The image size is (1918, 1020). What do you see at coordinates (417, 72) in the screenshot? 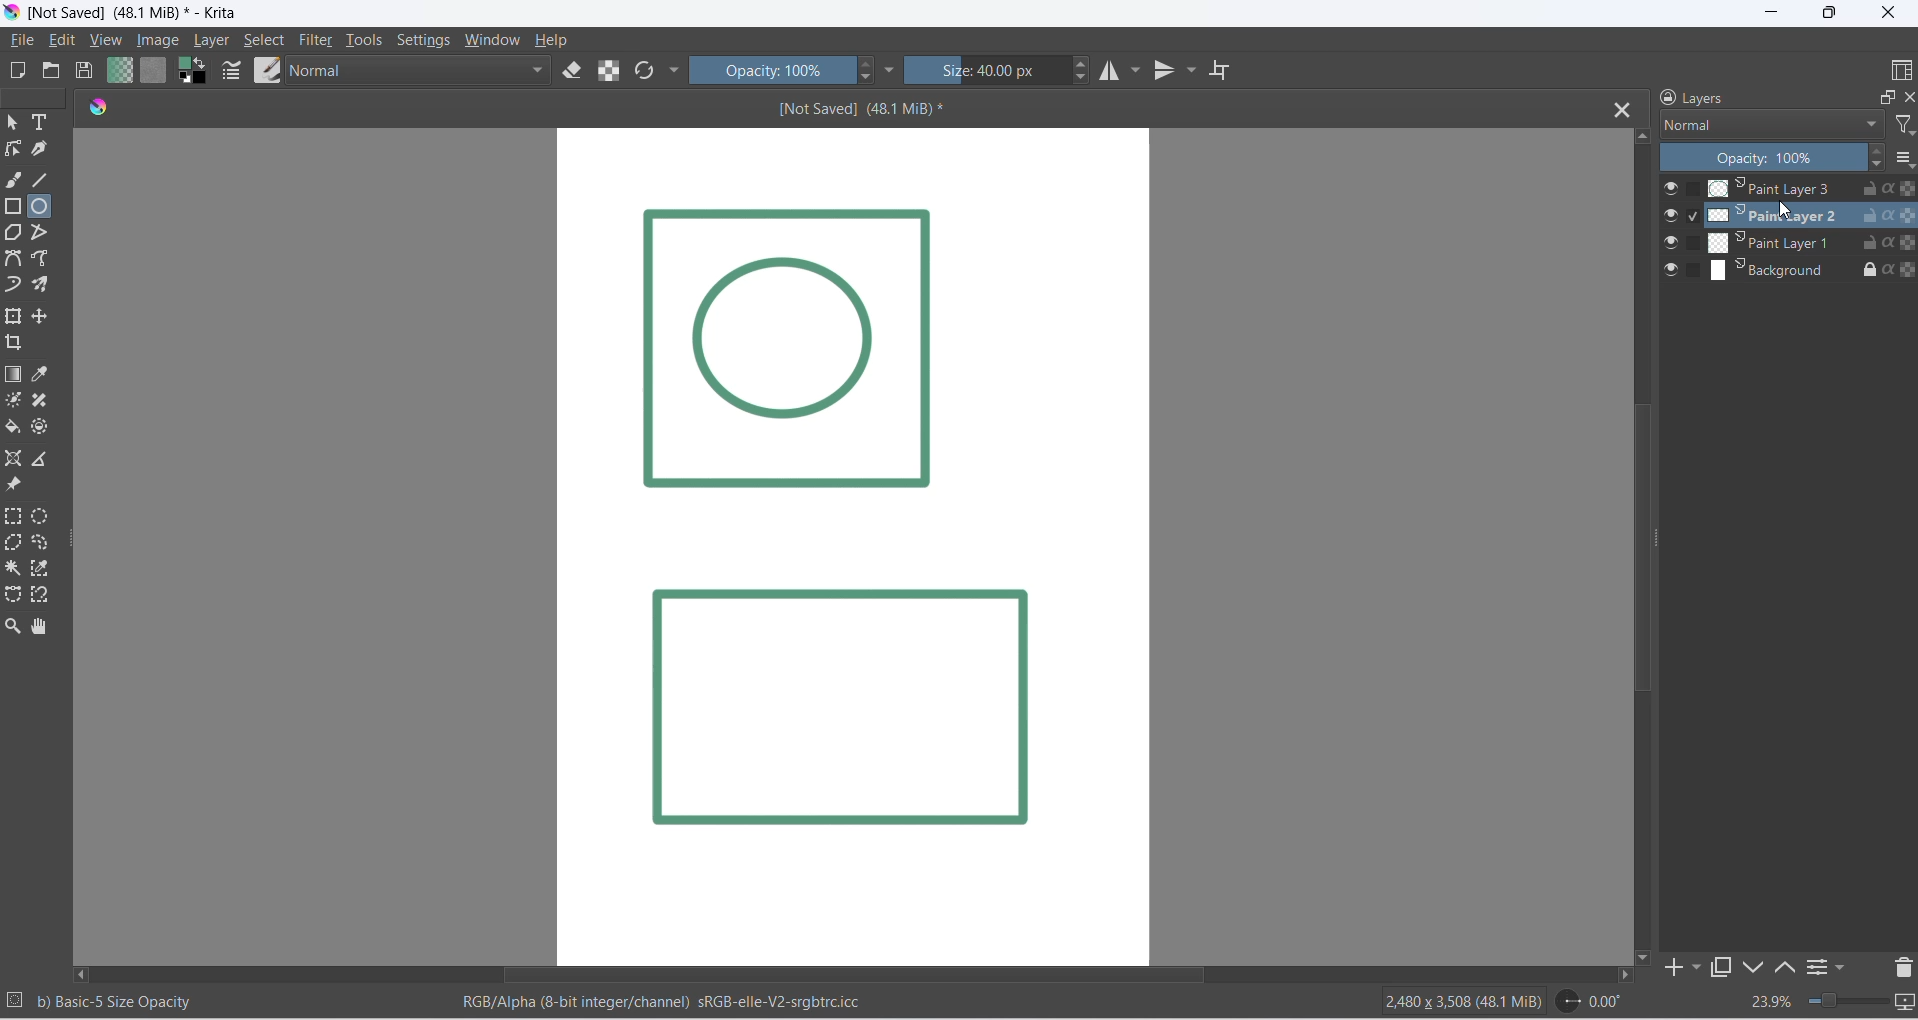
I see `blending mode` at bounding box center [417, 72].